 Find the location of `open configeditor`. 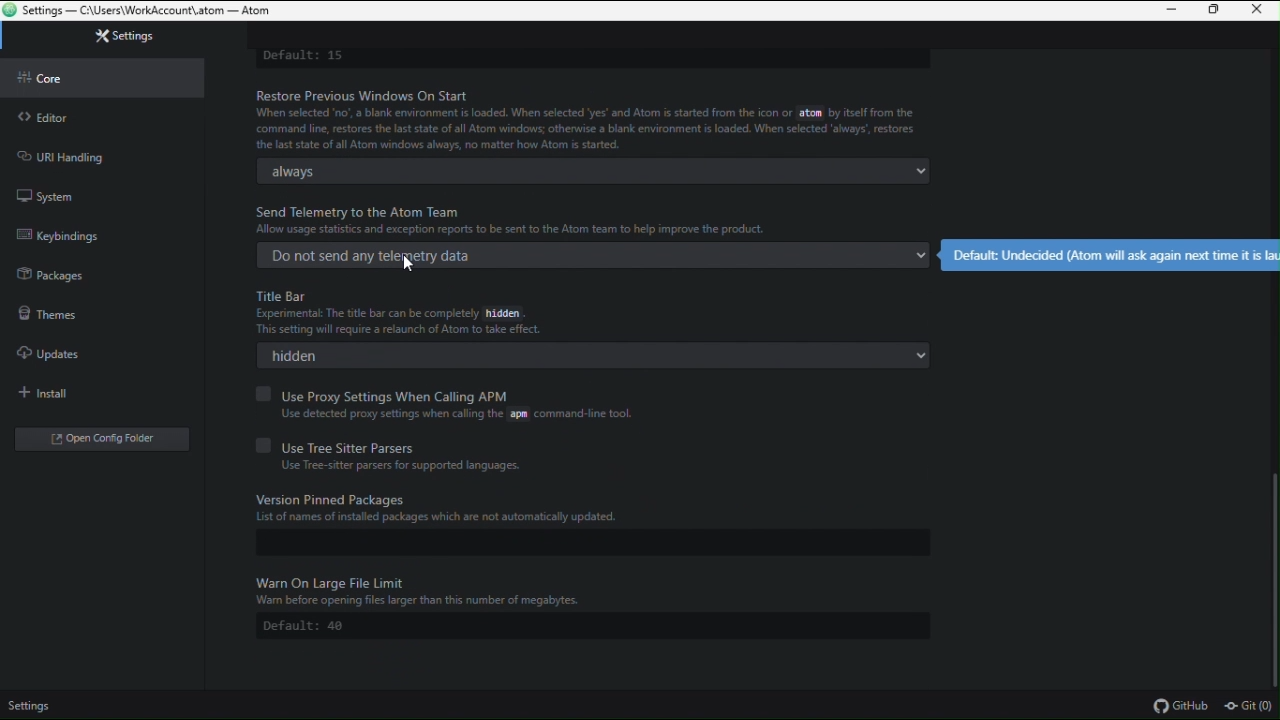

open configeditor is located at coordinates (93, 436).